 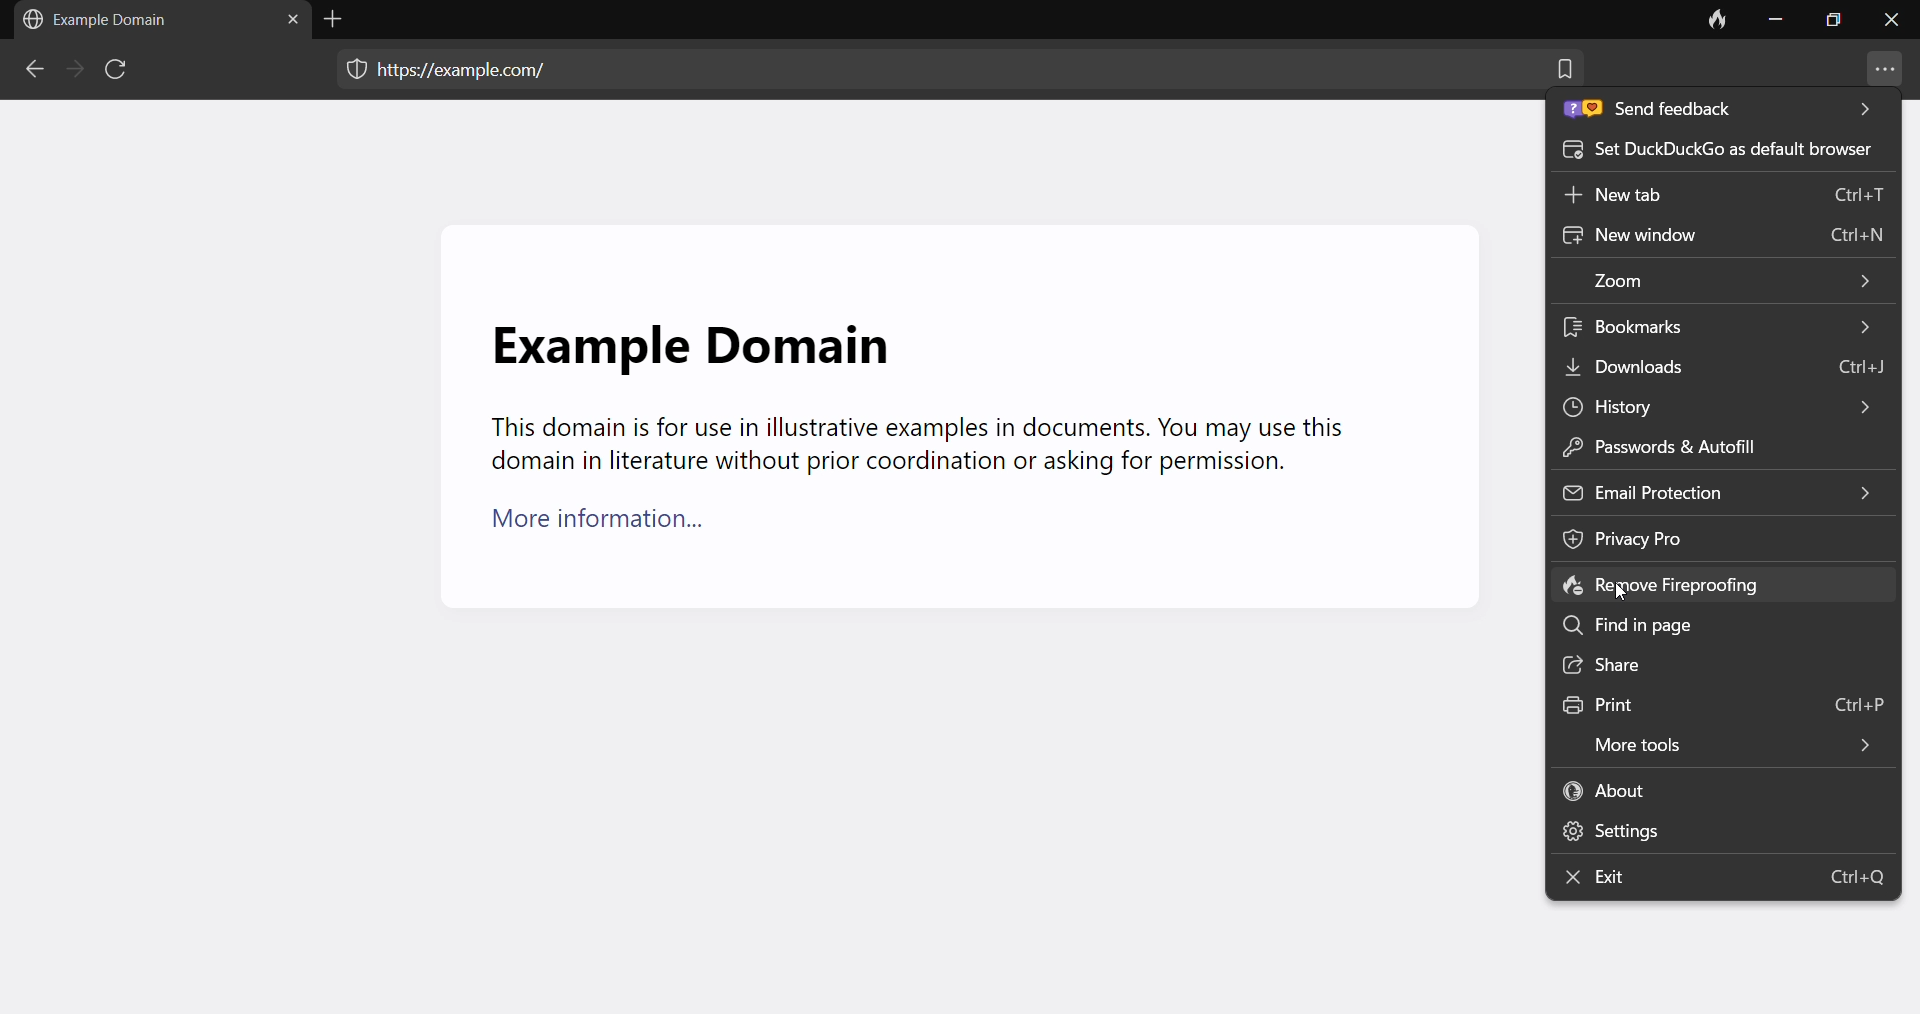 I want to click on more settings, so click(x=1885, y=72).